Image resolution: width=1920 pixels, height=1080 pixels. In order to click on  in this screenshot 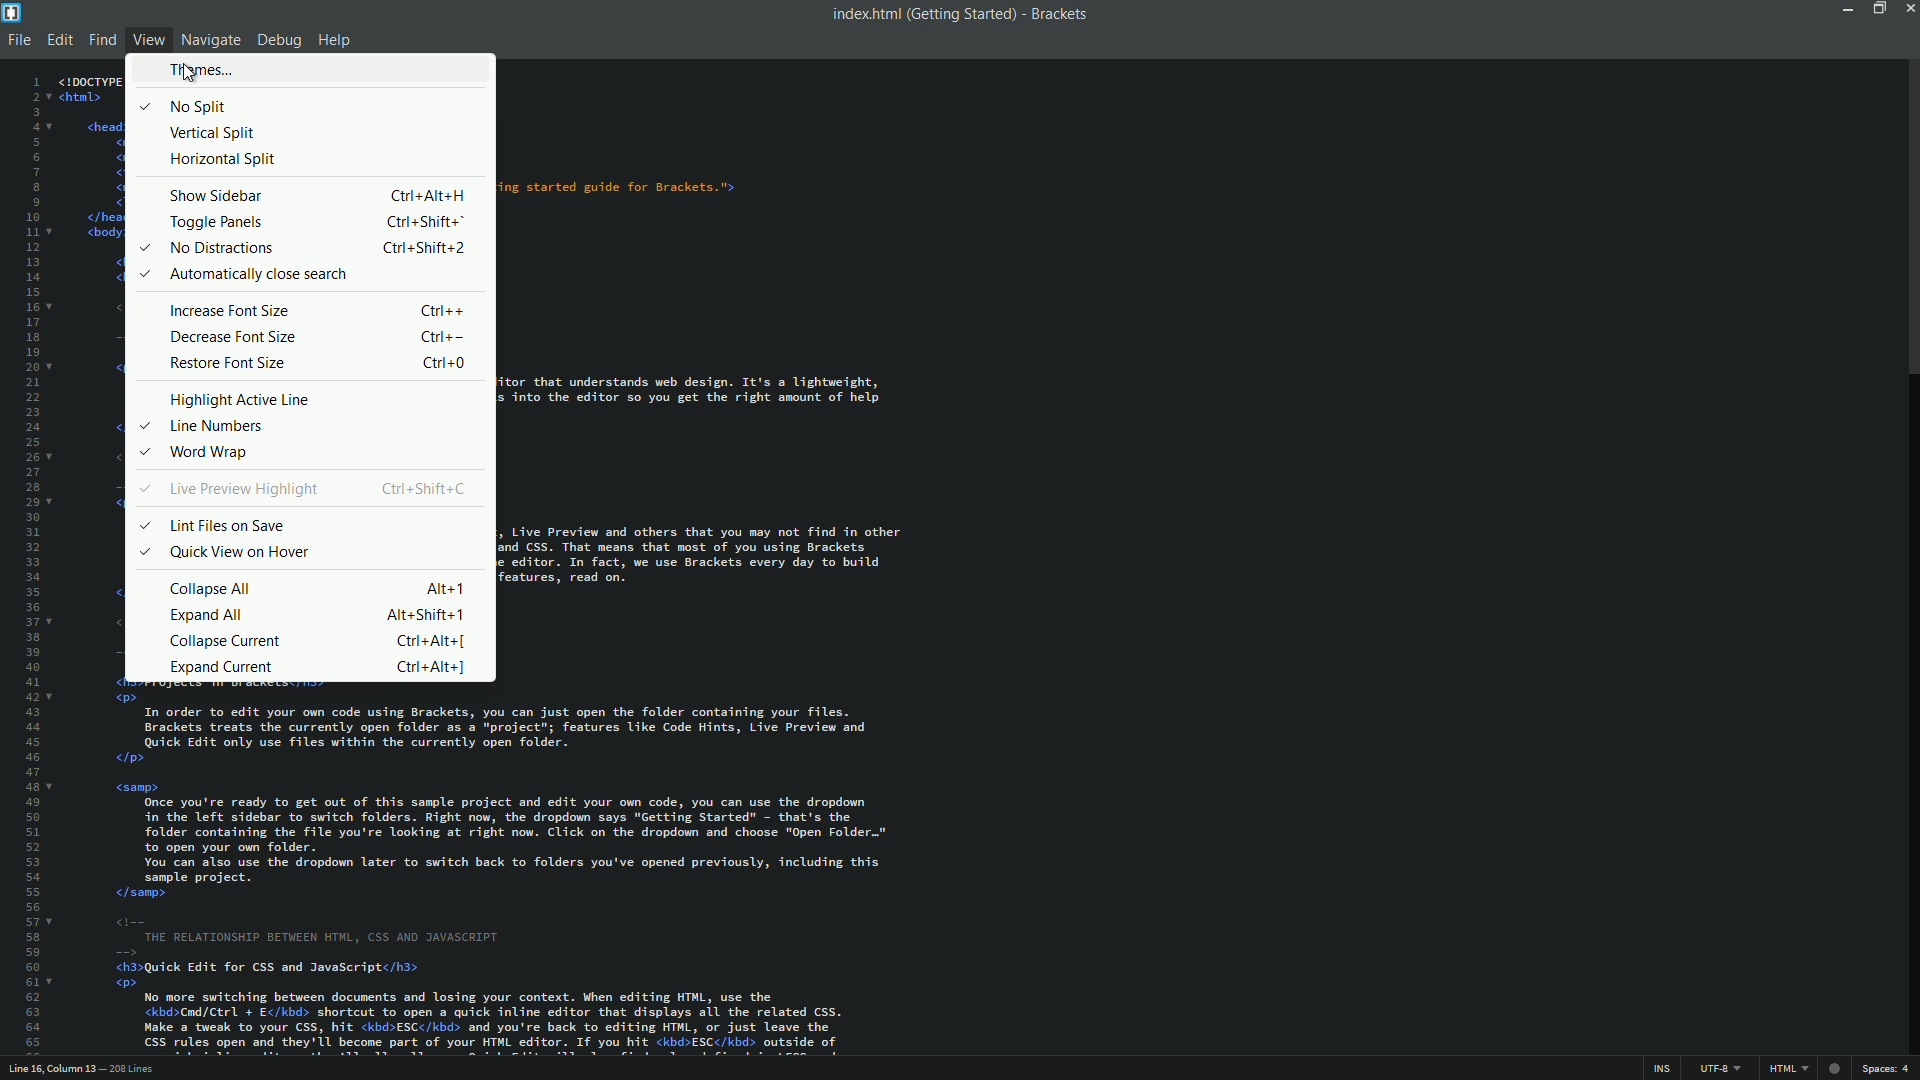, I will do `click(440, 363)`.